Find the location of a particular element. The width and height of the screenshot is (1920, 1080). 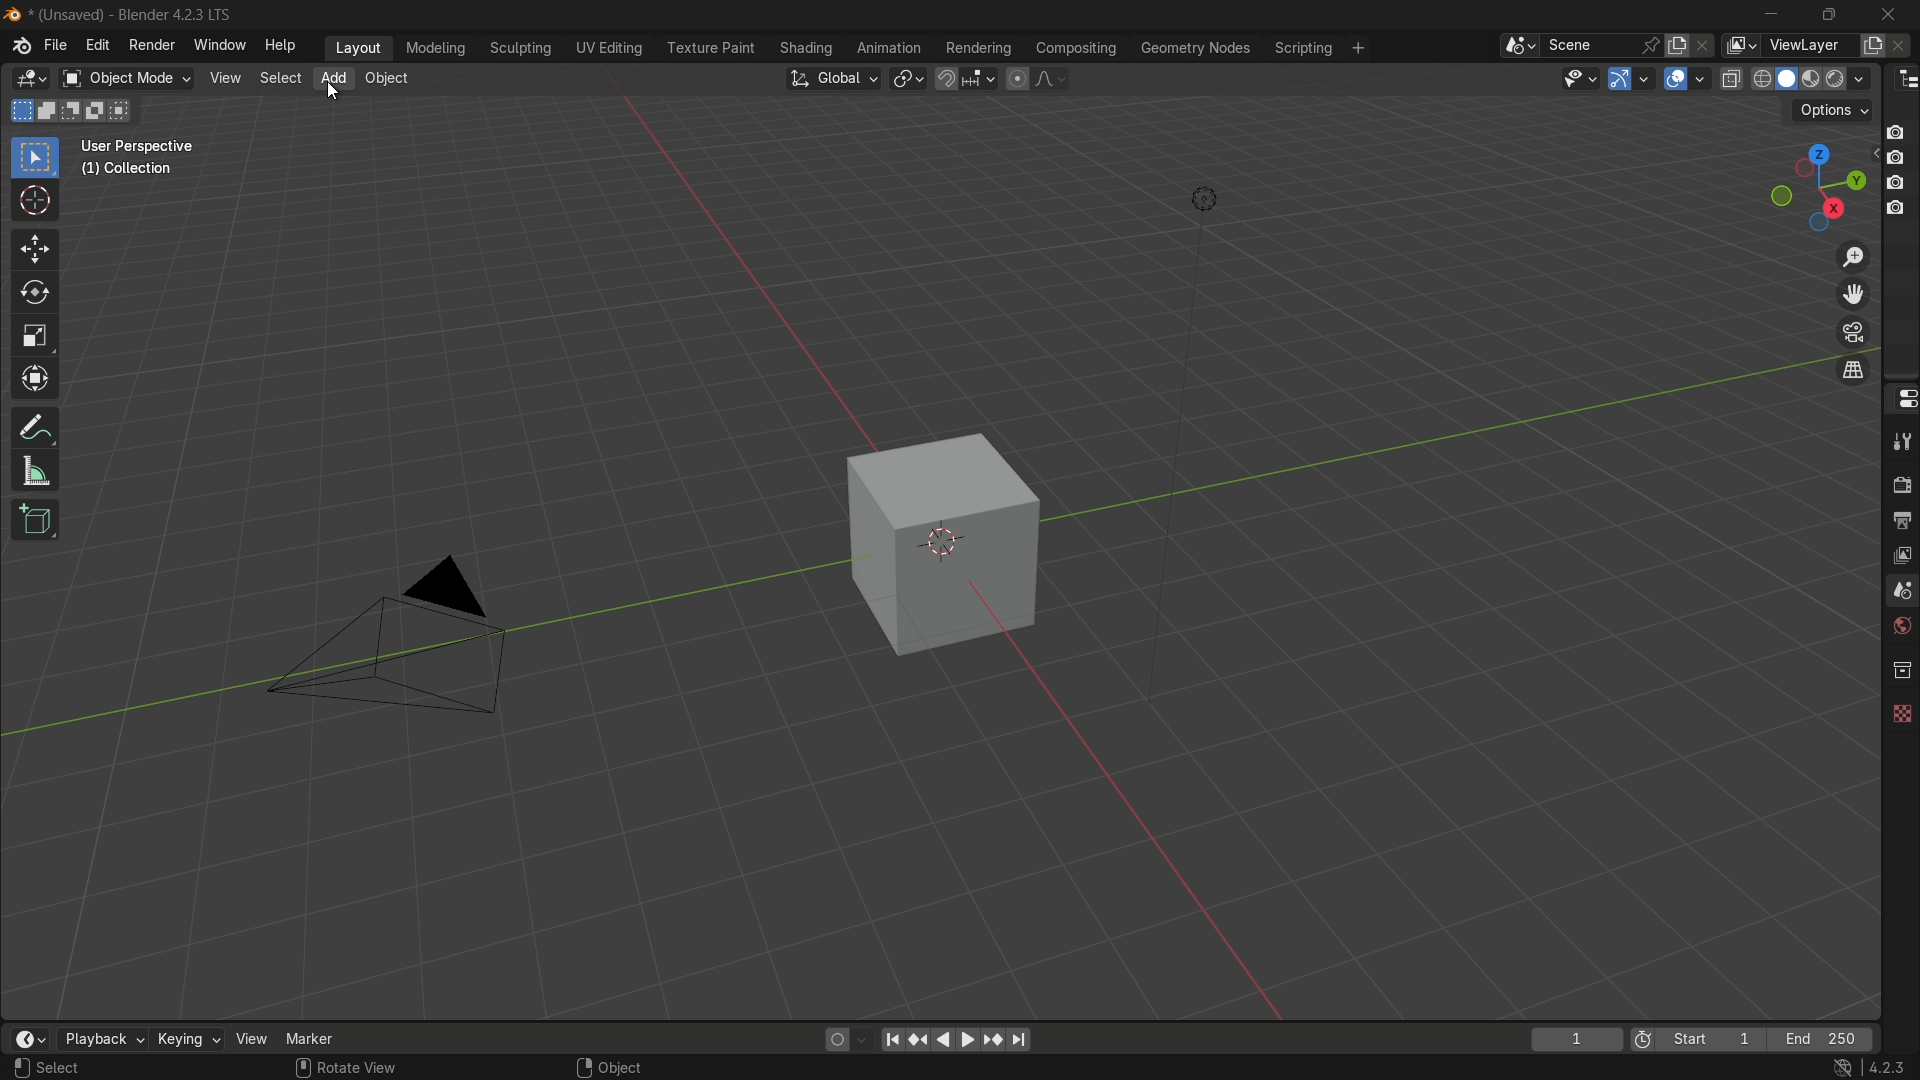

extend existing selection is located at coordinates (48, 112).